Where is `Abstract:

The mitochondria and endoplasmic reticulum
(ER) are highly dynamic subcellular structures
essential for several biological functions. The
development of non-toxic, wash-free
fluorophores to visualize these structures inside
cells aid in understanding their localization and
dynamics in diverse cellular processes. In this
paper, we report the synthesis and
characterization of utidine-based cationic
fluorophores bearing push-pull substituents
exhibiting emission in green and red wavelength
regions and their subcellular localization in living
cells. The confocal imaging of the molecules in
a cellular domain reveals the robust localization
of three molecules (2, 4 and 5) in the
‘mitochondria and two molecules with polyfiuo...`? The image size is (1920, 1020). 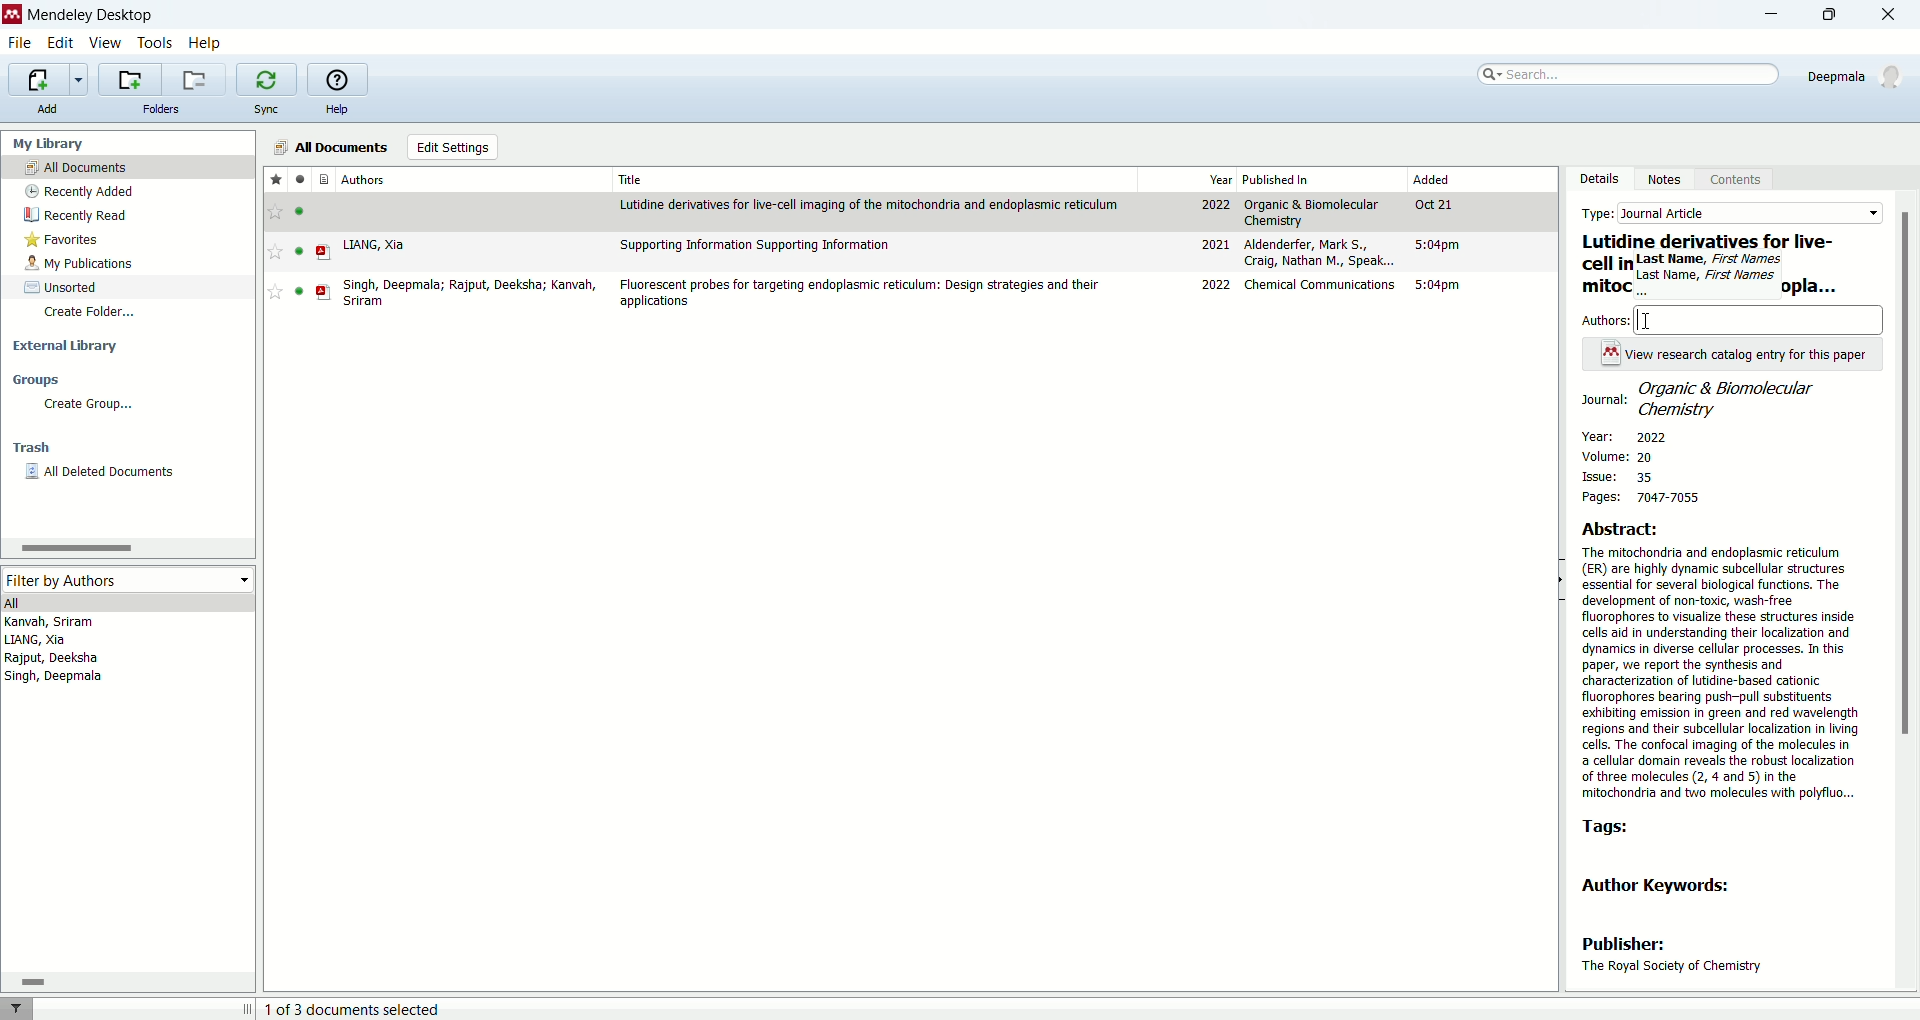
Abstract:

The mitochondria and endoplasmic reticulum
(ER) are highly dynamic subcellular structures
essential for several biological functions. The
development of non-toxic, wash-free
fluorophores to visualize these structures inside
cells aid in understanding their localization and
dynamics in diverse cellular processes. In this
paper, we report the synthesis and
characterization of utidine-based cationic
fluorophores bearing push-pull substituents
exhibiting emission in green and red wavelength
regions and their subcellular localization in living
cells. The confocal imaging of the molecules in
a cellular domain reveals the robust localization
of three molecules (2, 4 and 5) in the
‘mitochondria and two molecules with polyfiuo... is located at coordinates (1724, 659).